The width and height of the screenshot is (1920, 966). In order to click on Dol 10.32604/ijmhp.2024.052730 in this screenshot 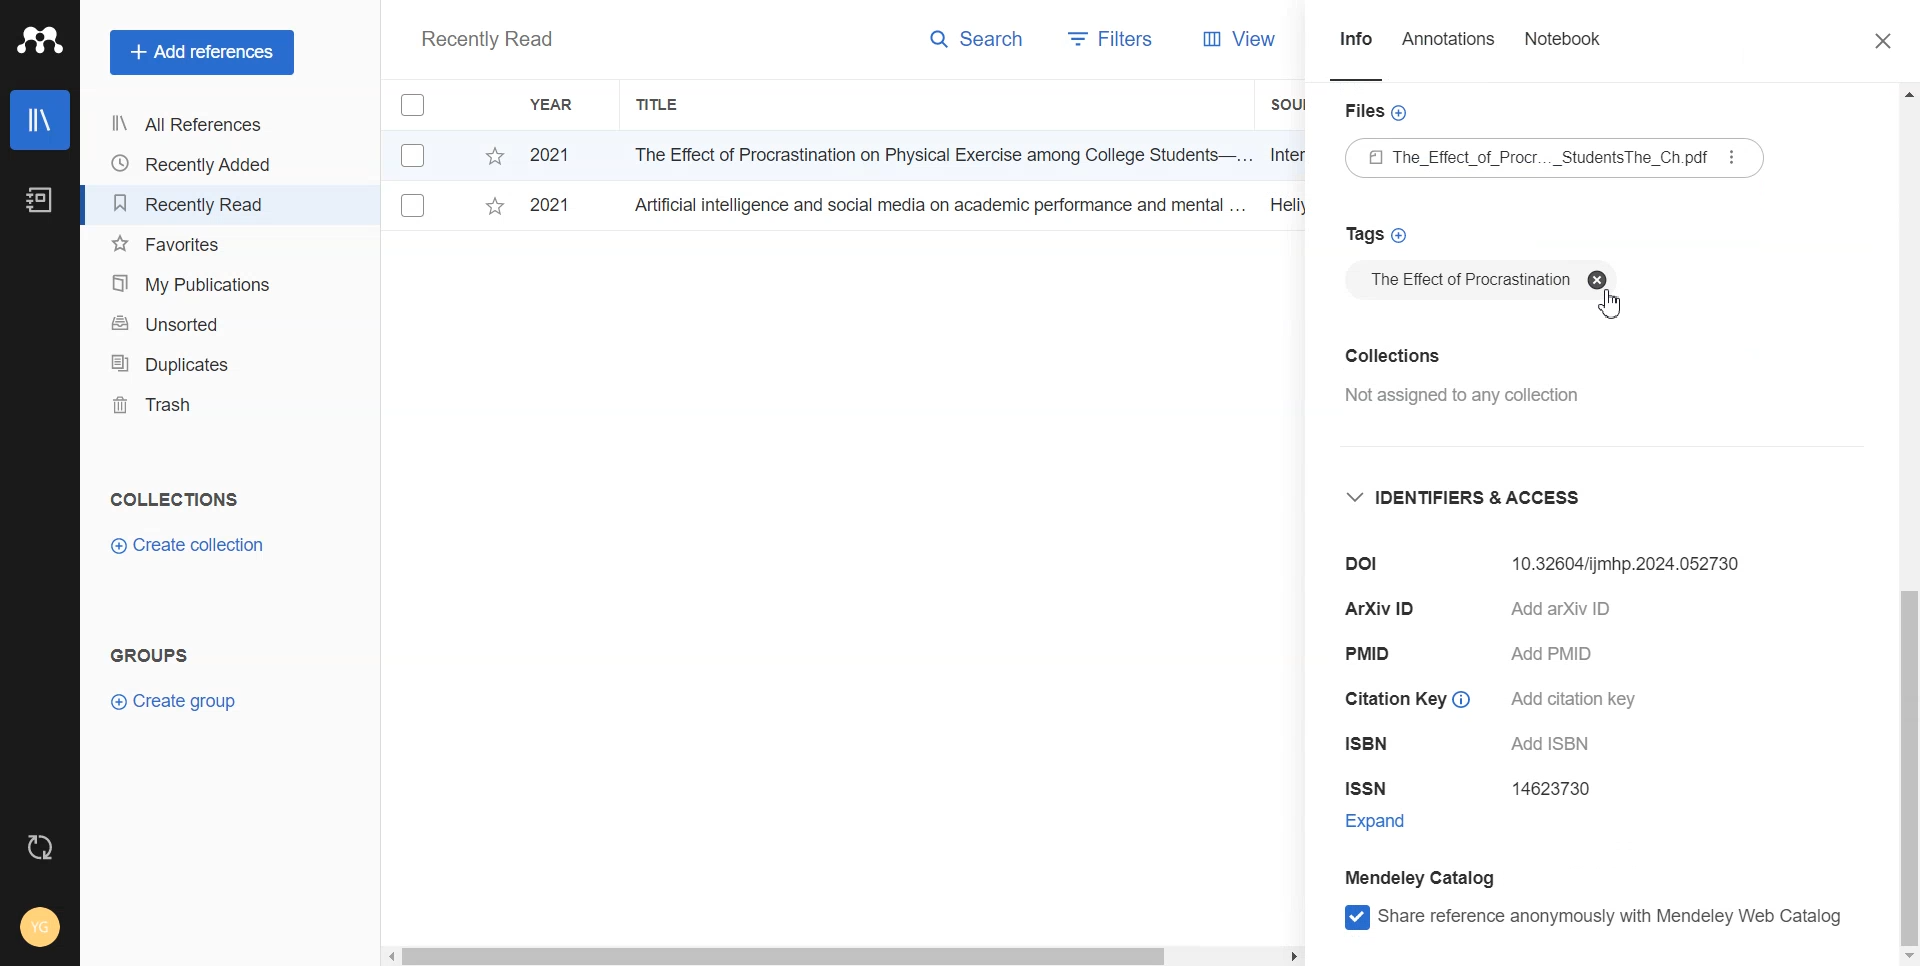, I will do `click(1526, 562)`.